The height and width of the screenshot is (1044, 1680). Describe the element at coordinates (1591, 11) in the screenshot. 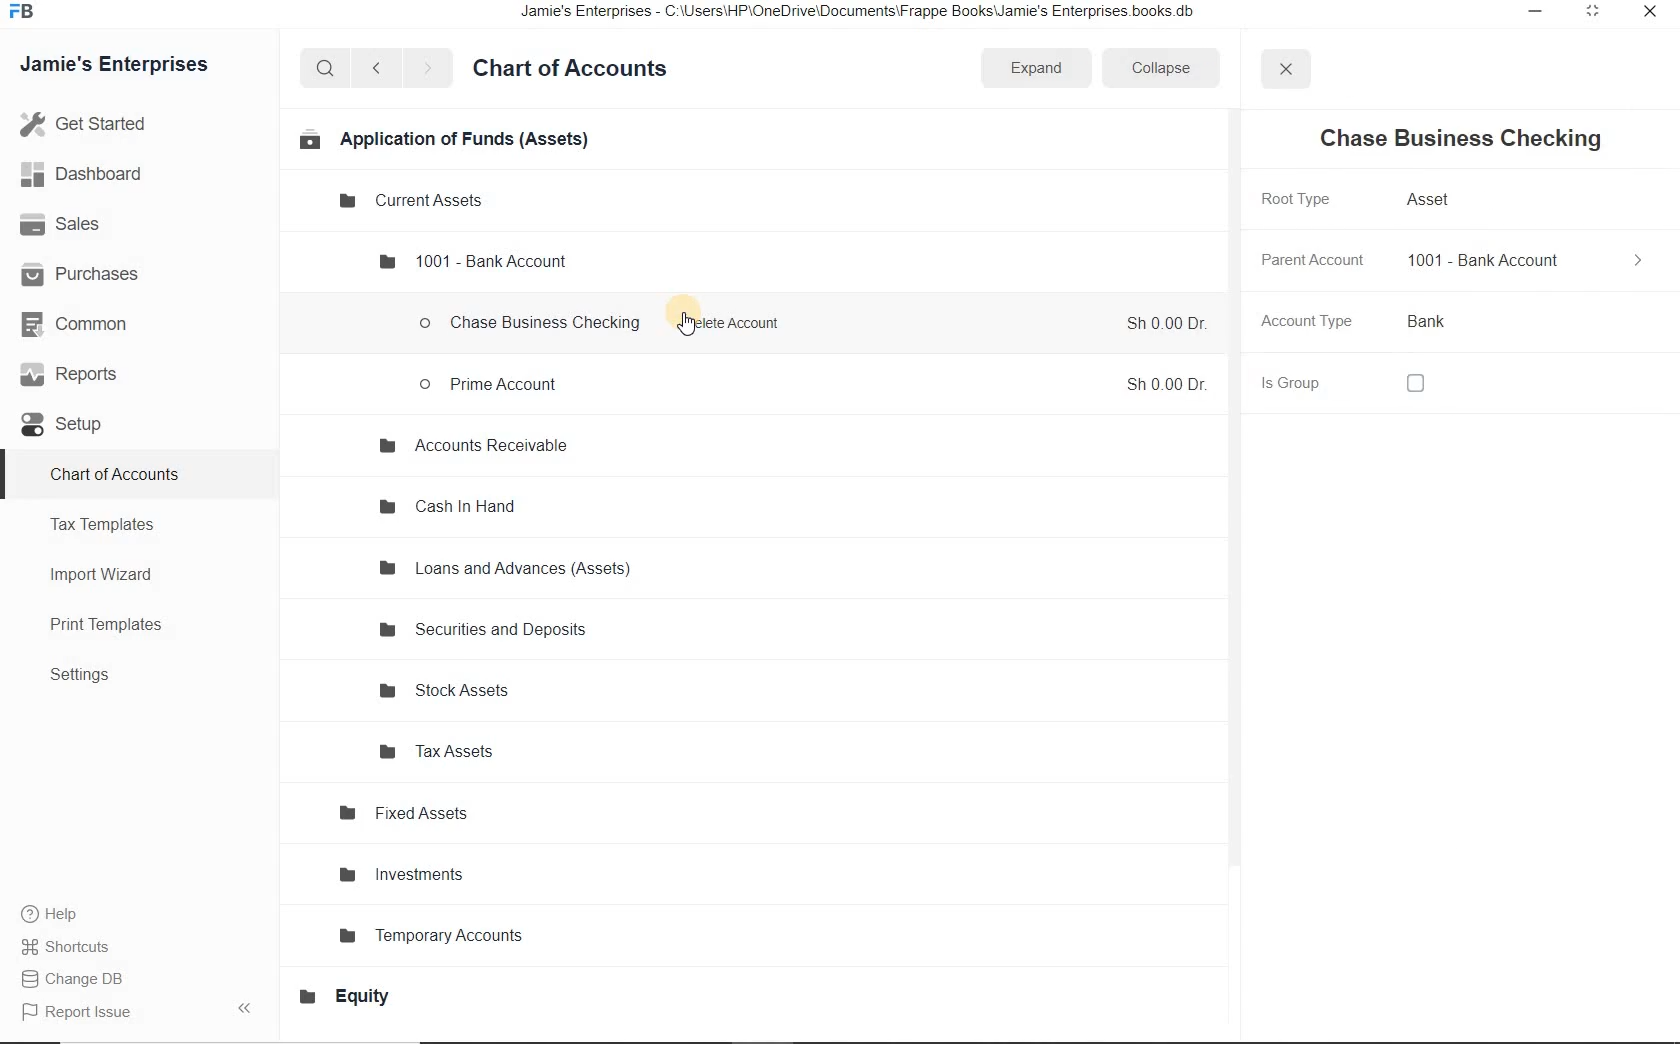

I see `maximize` at that location.